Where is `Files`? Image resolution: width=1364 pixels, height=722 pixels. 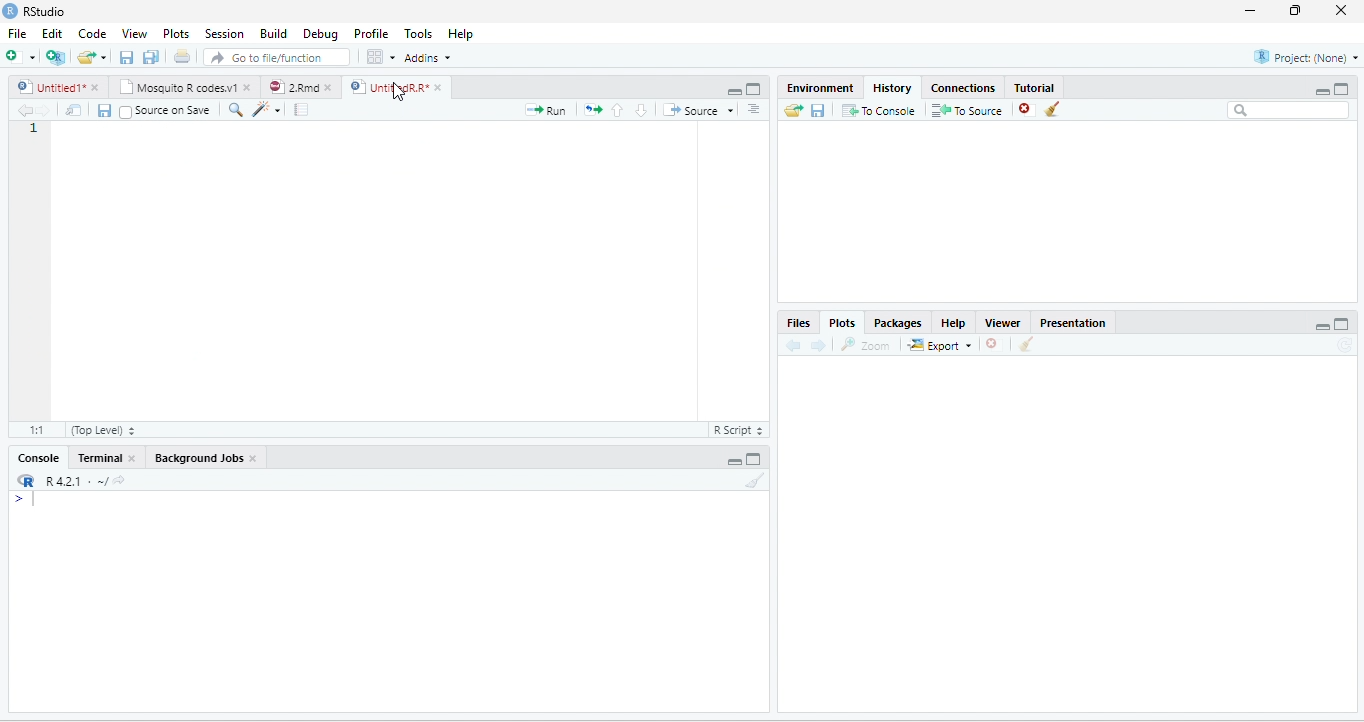
Files is located at coordinates (798, 322).